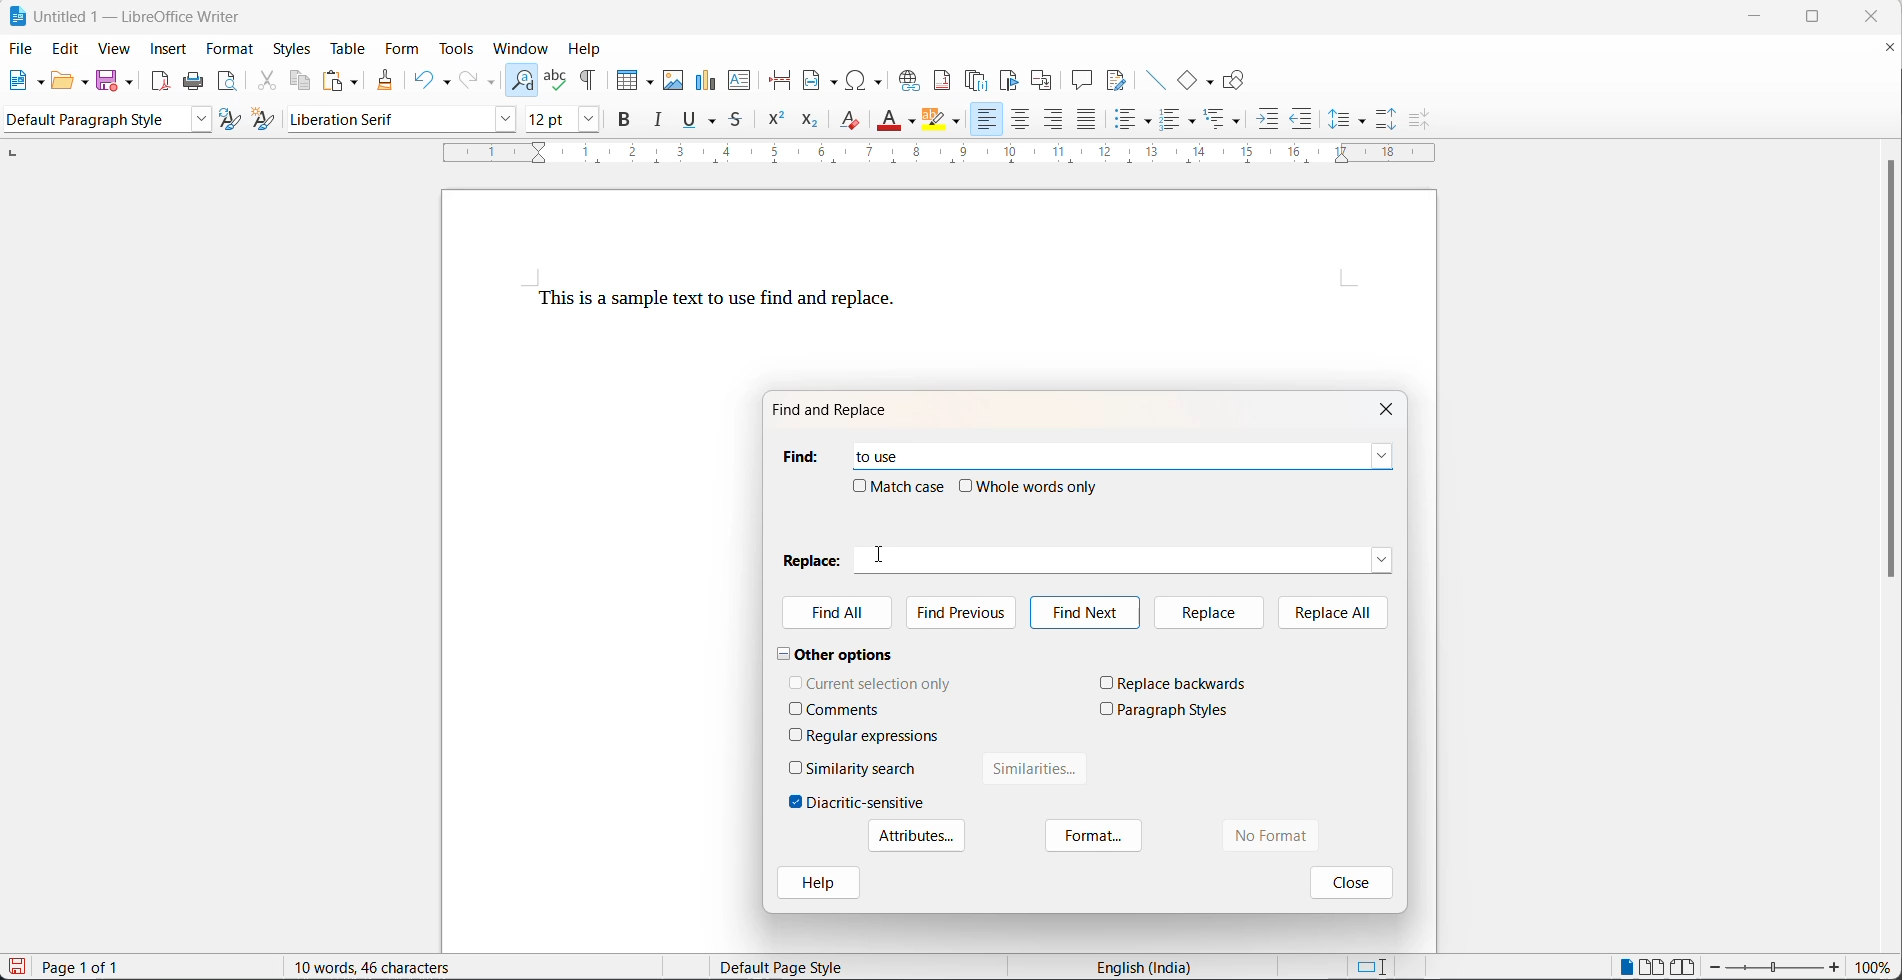  What do you see at coordinates (126, 14) in the screenshot?
I see `Untitled 1 - LibreOffice Writer` at bounding box center [126, 14].